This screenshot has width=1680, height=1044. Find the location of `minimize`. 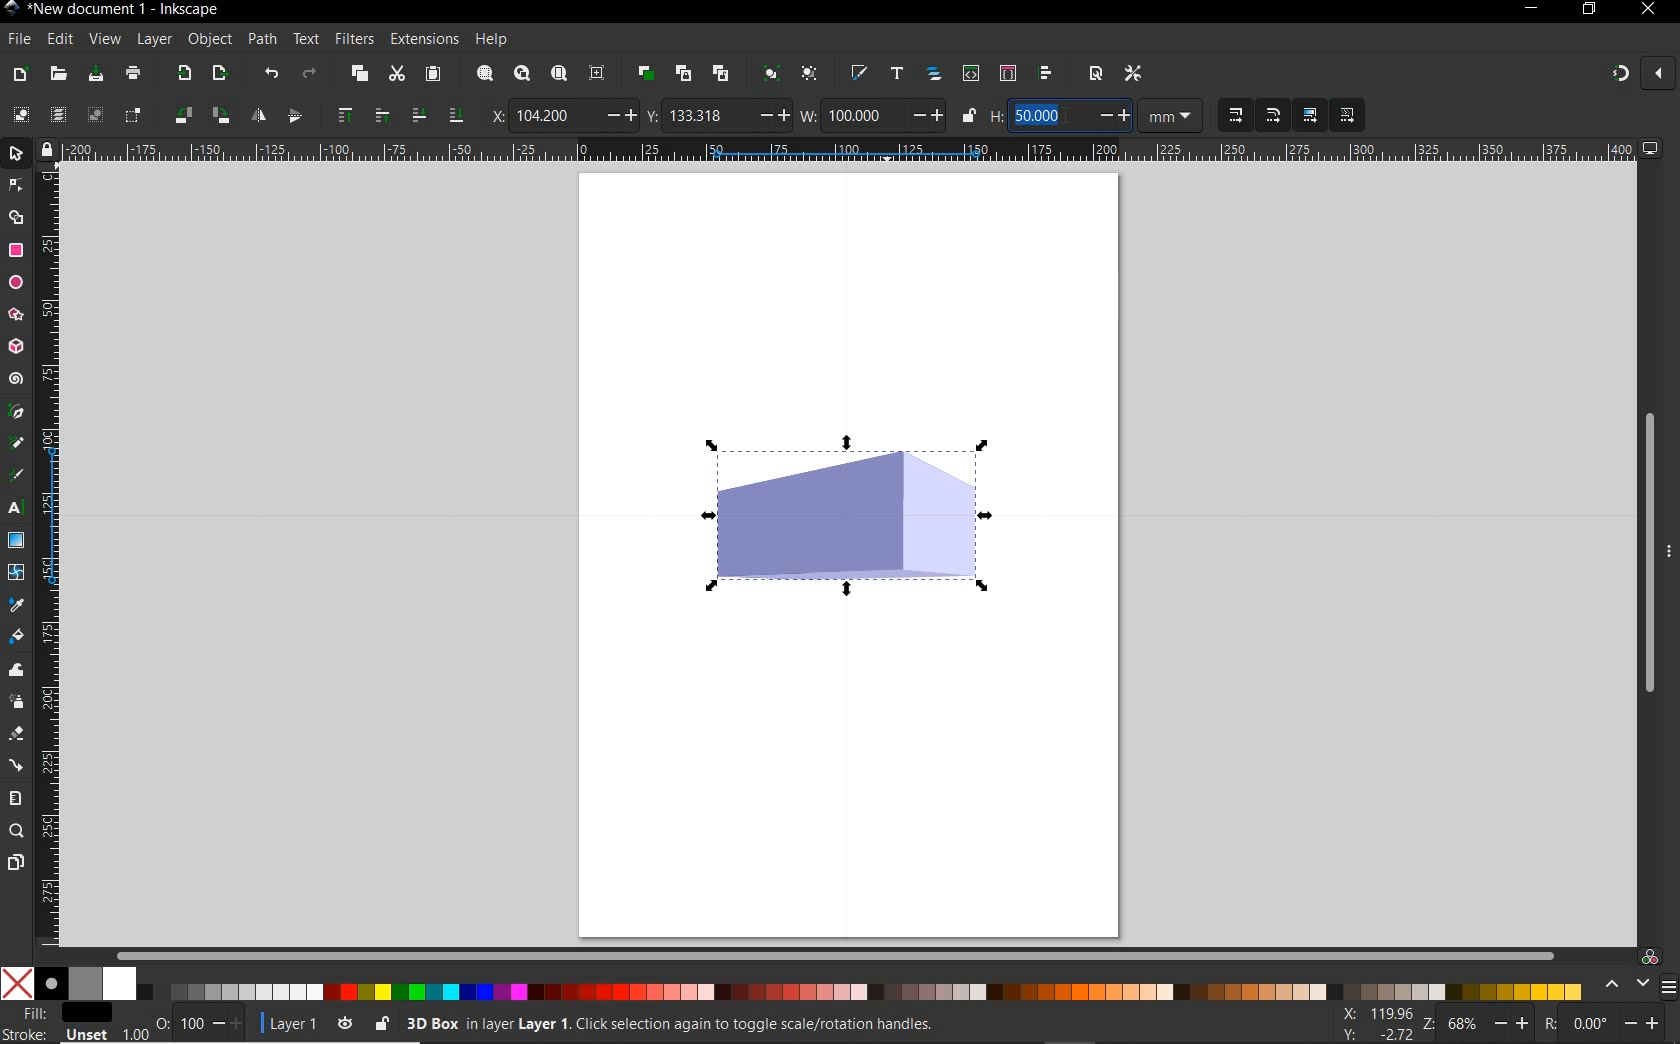

minimize is located at coordinates (1530, 10).